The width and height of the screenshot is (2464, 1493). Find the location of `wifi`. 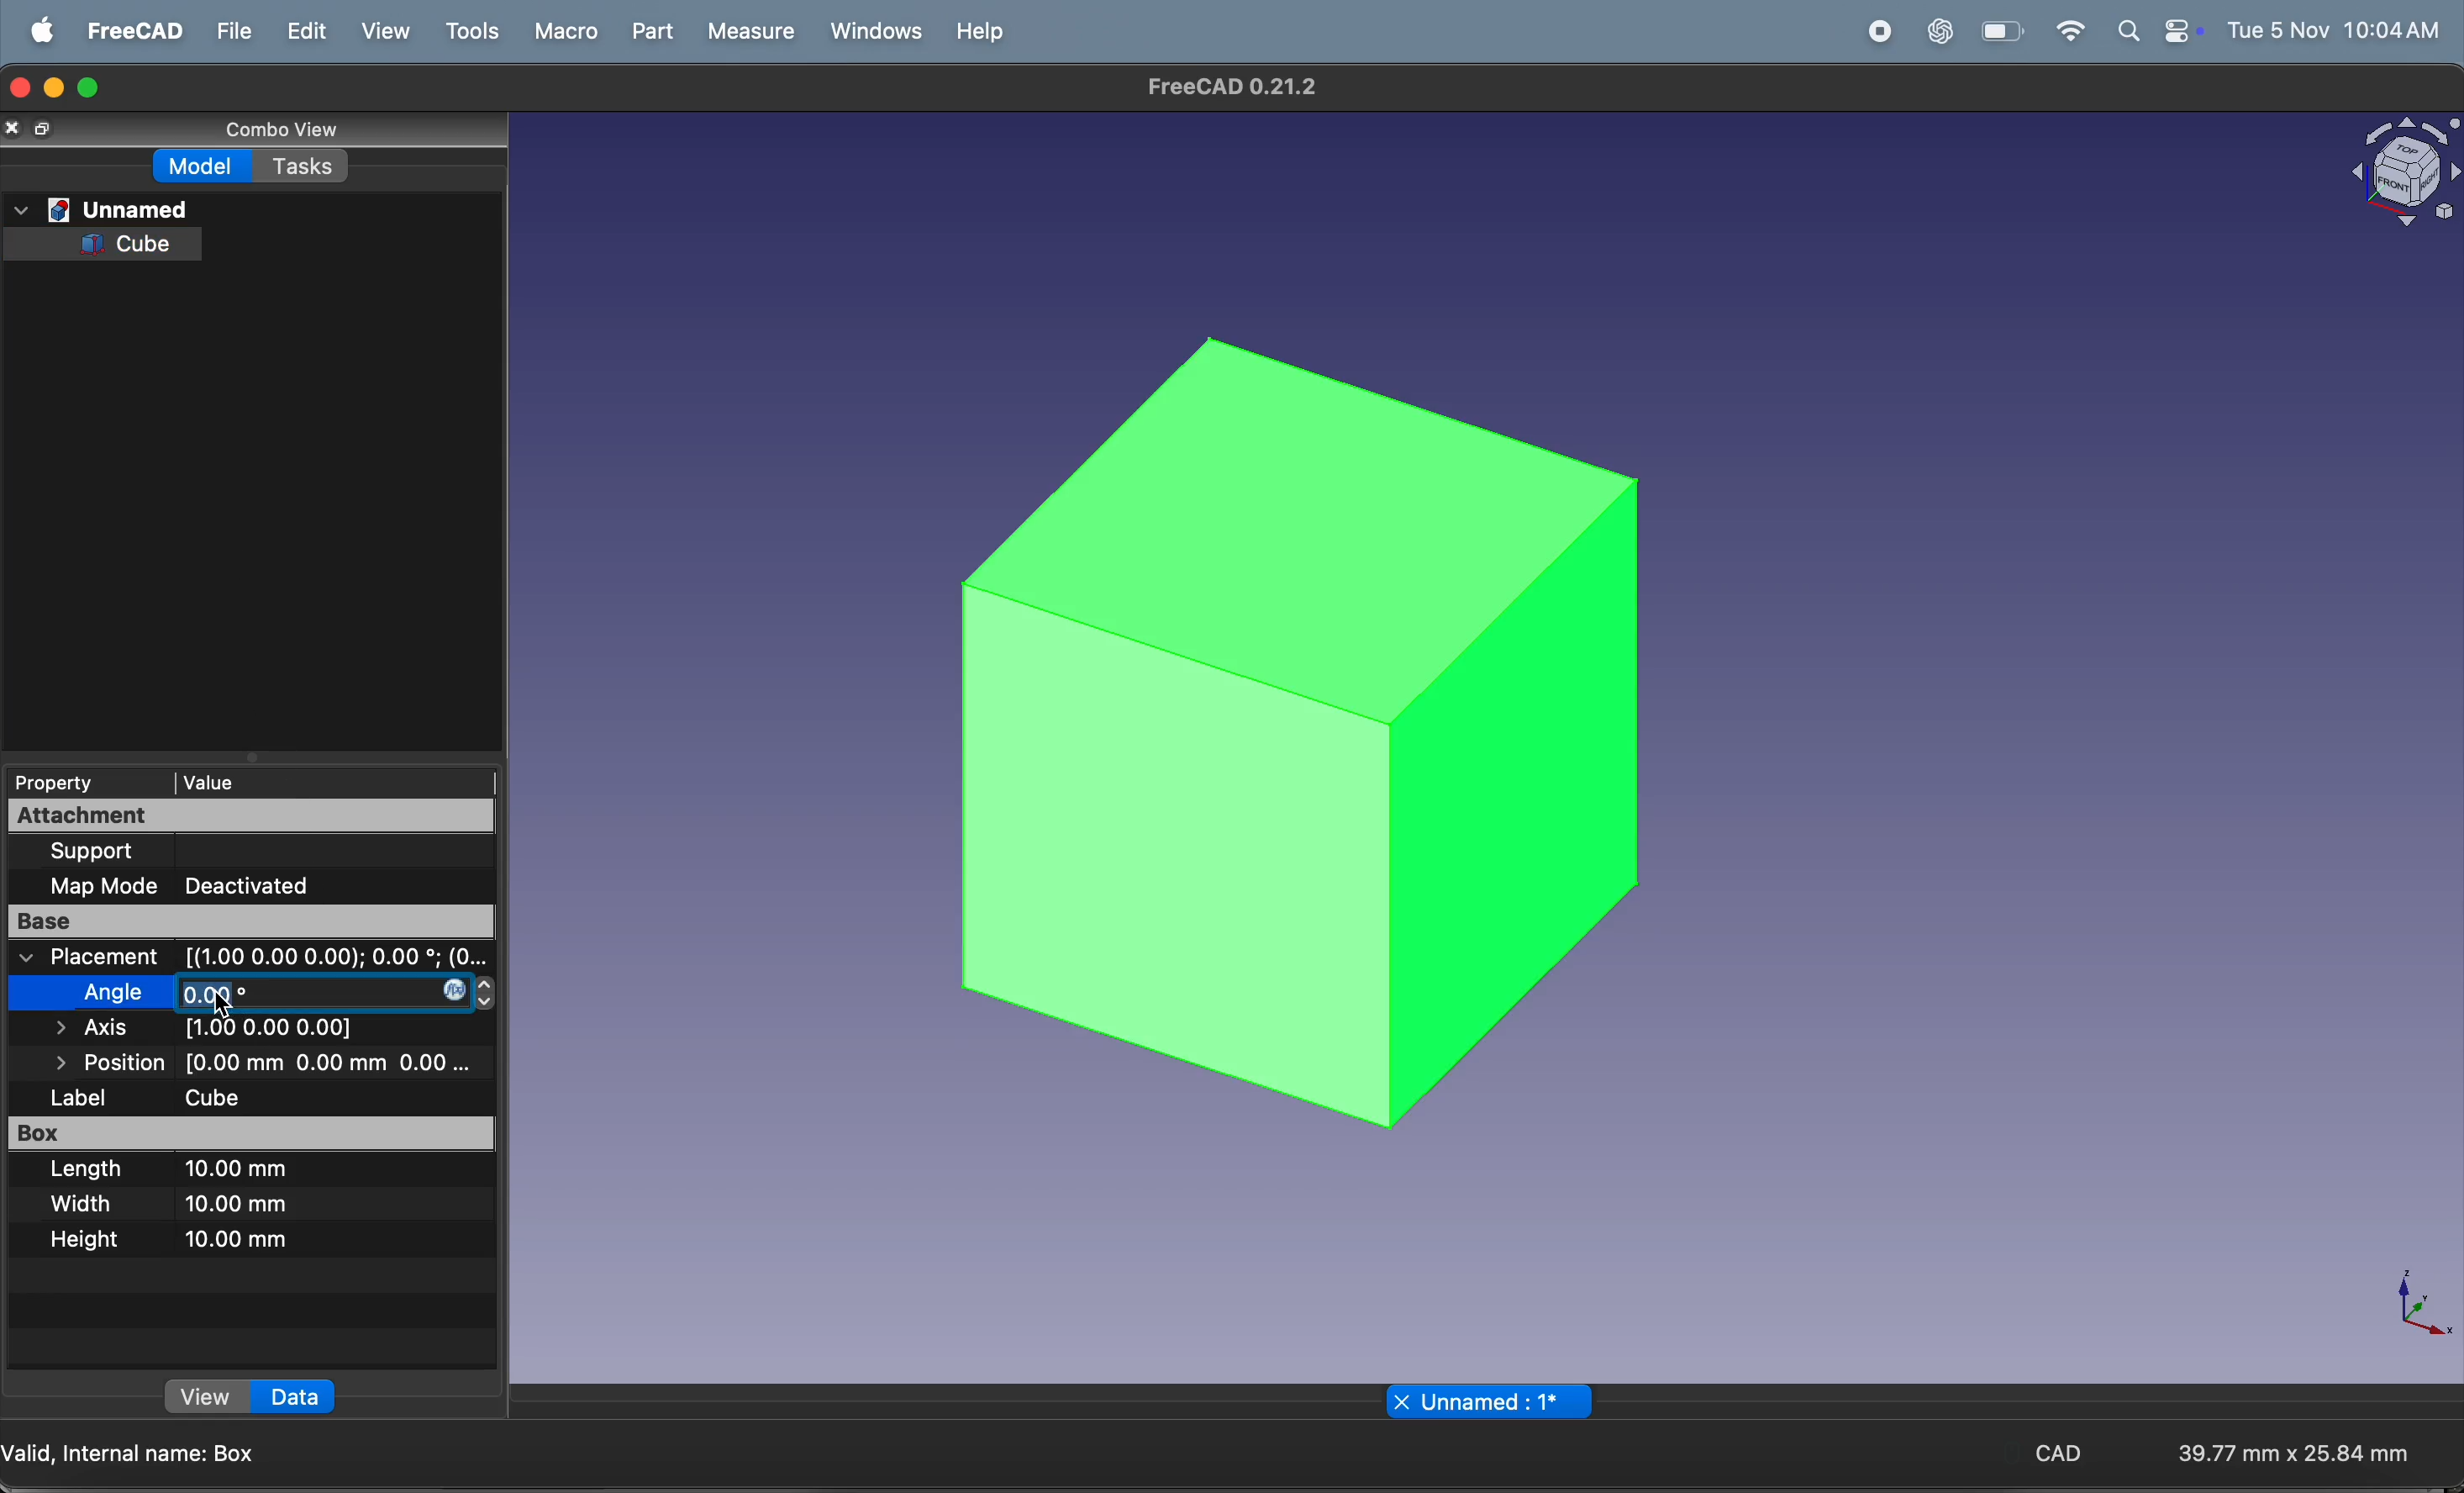

wifi is located at coordinates (2070, 30).